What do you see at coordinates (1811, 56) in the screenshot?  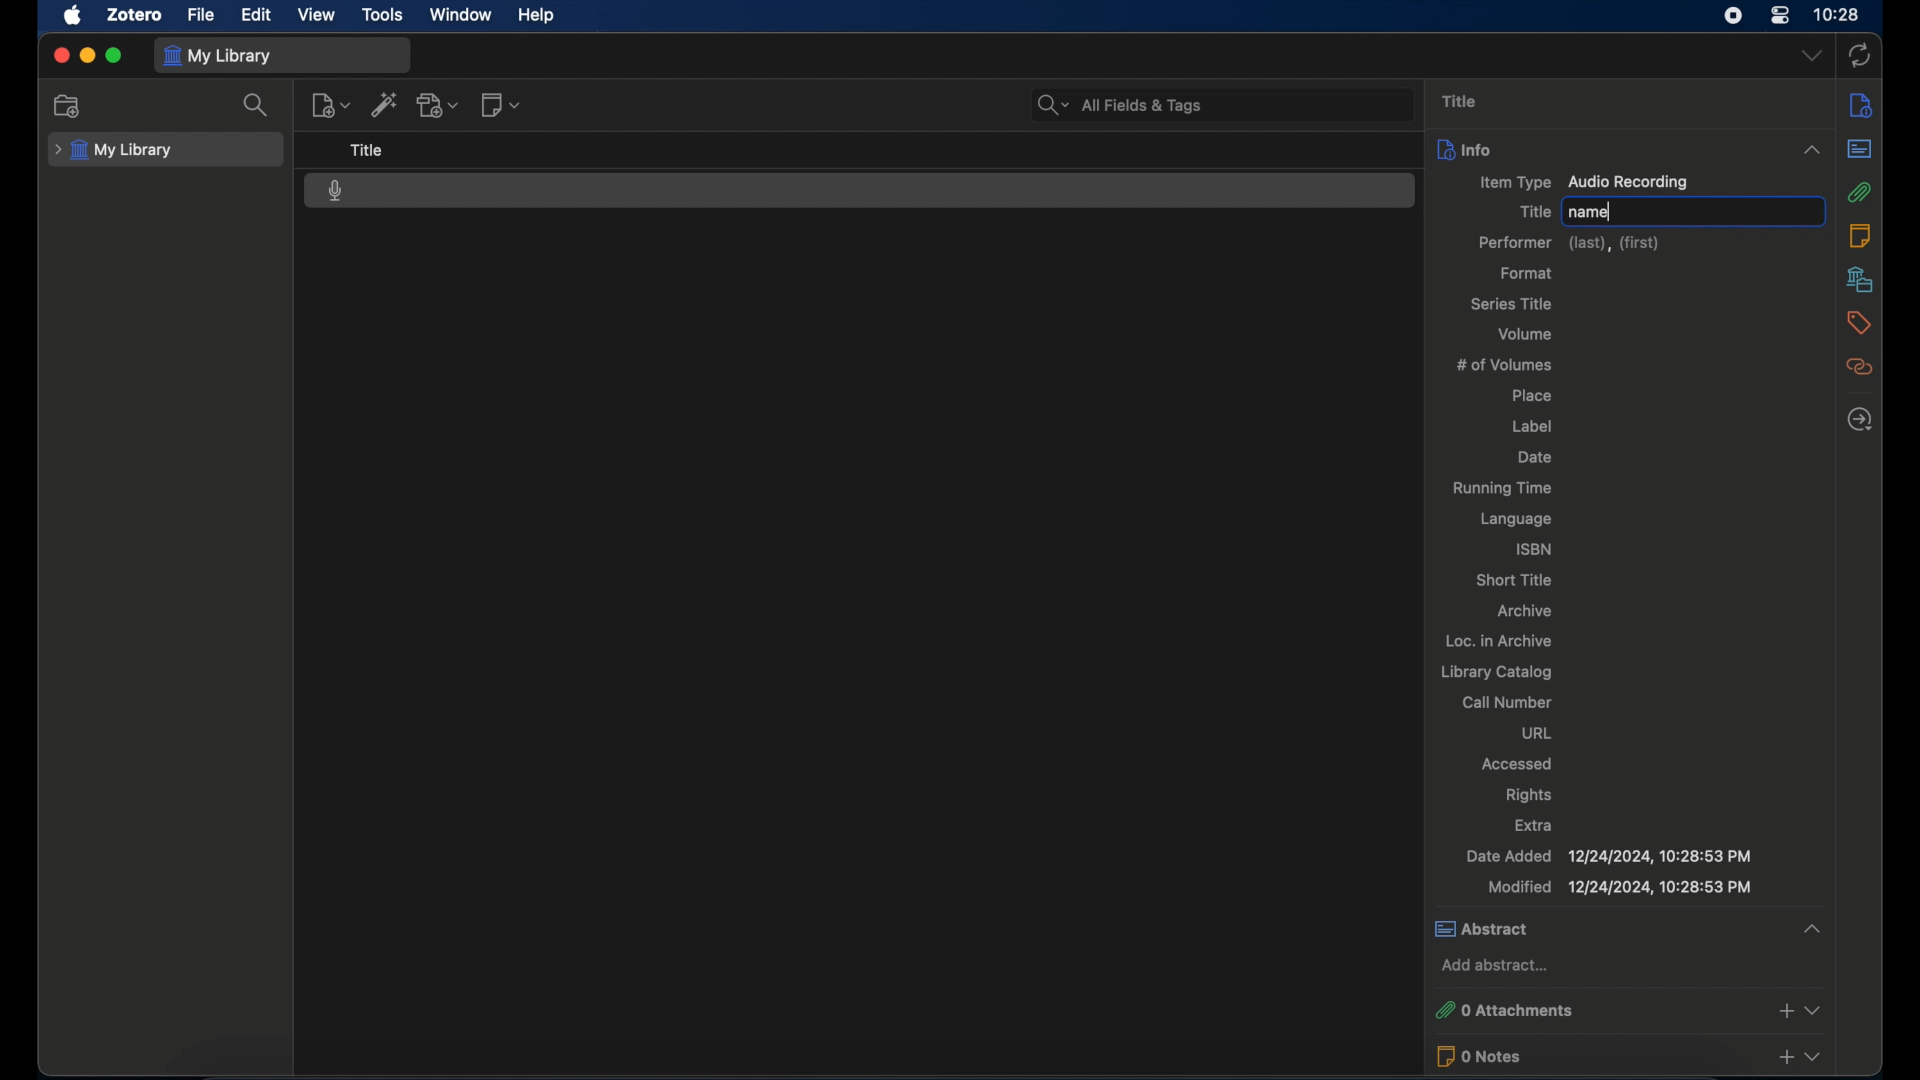 I see `dropdown` at bounding box center [1811, 56].